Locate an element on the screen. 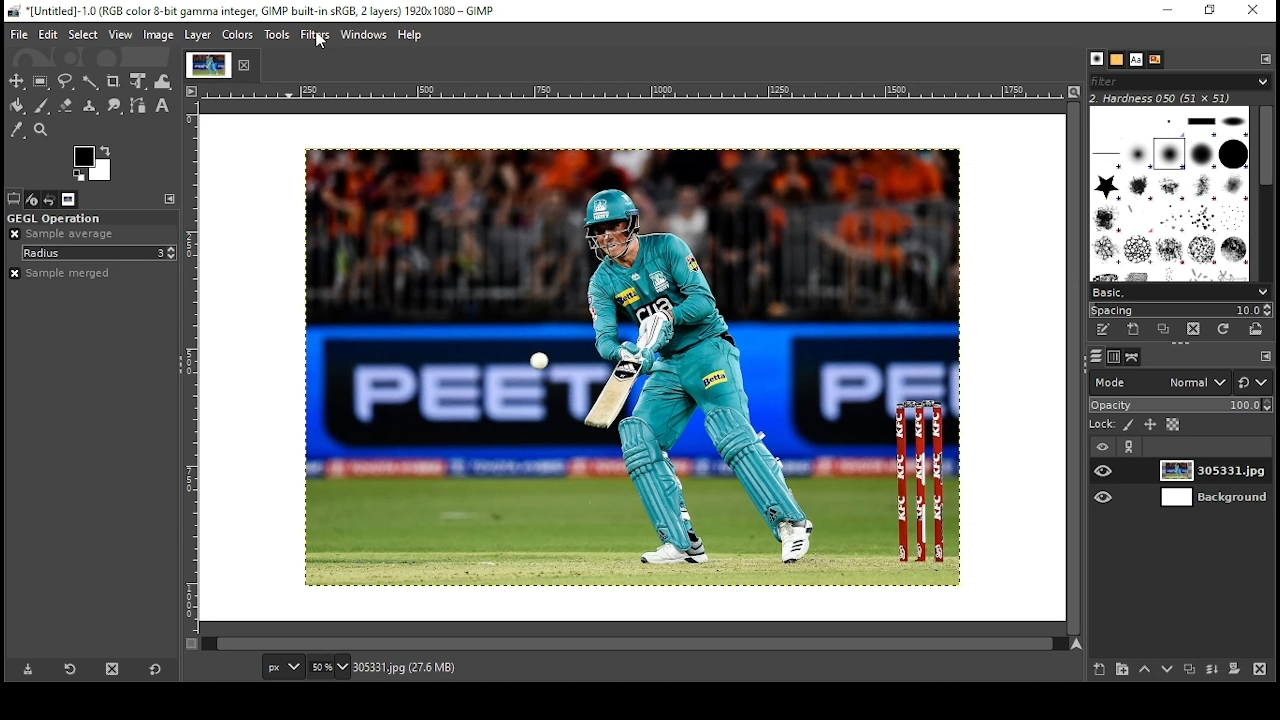 The width and height of the screenshot is (1280, 720). crop tool is located at coordinates (114, 82).